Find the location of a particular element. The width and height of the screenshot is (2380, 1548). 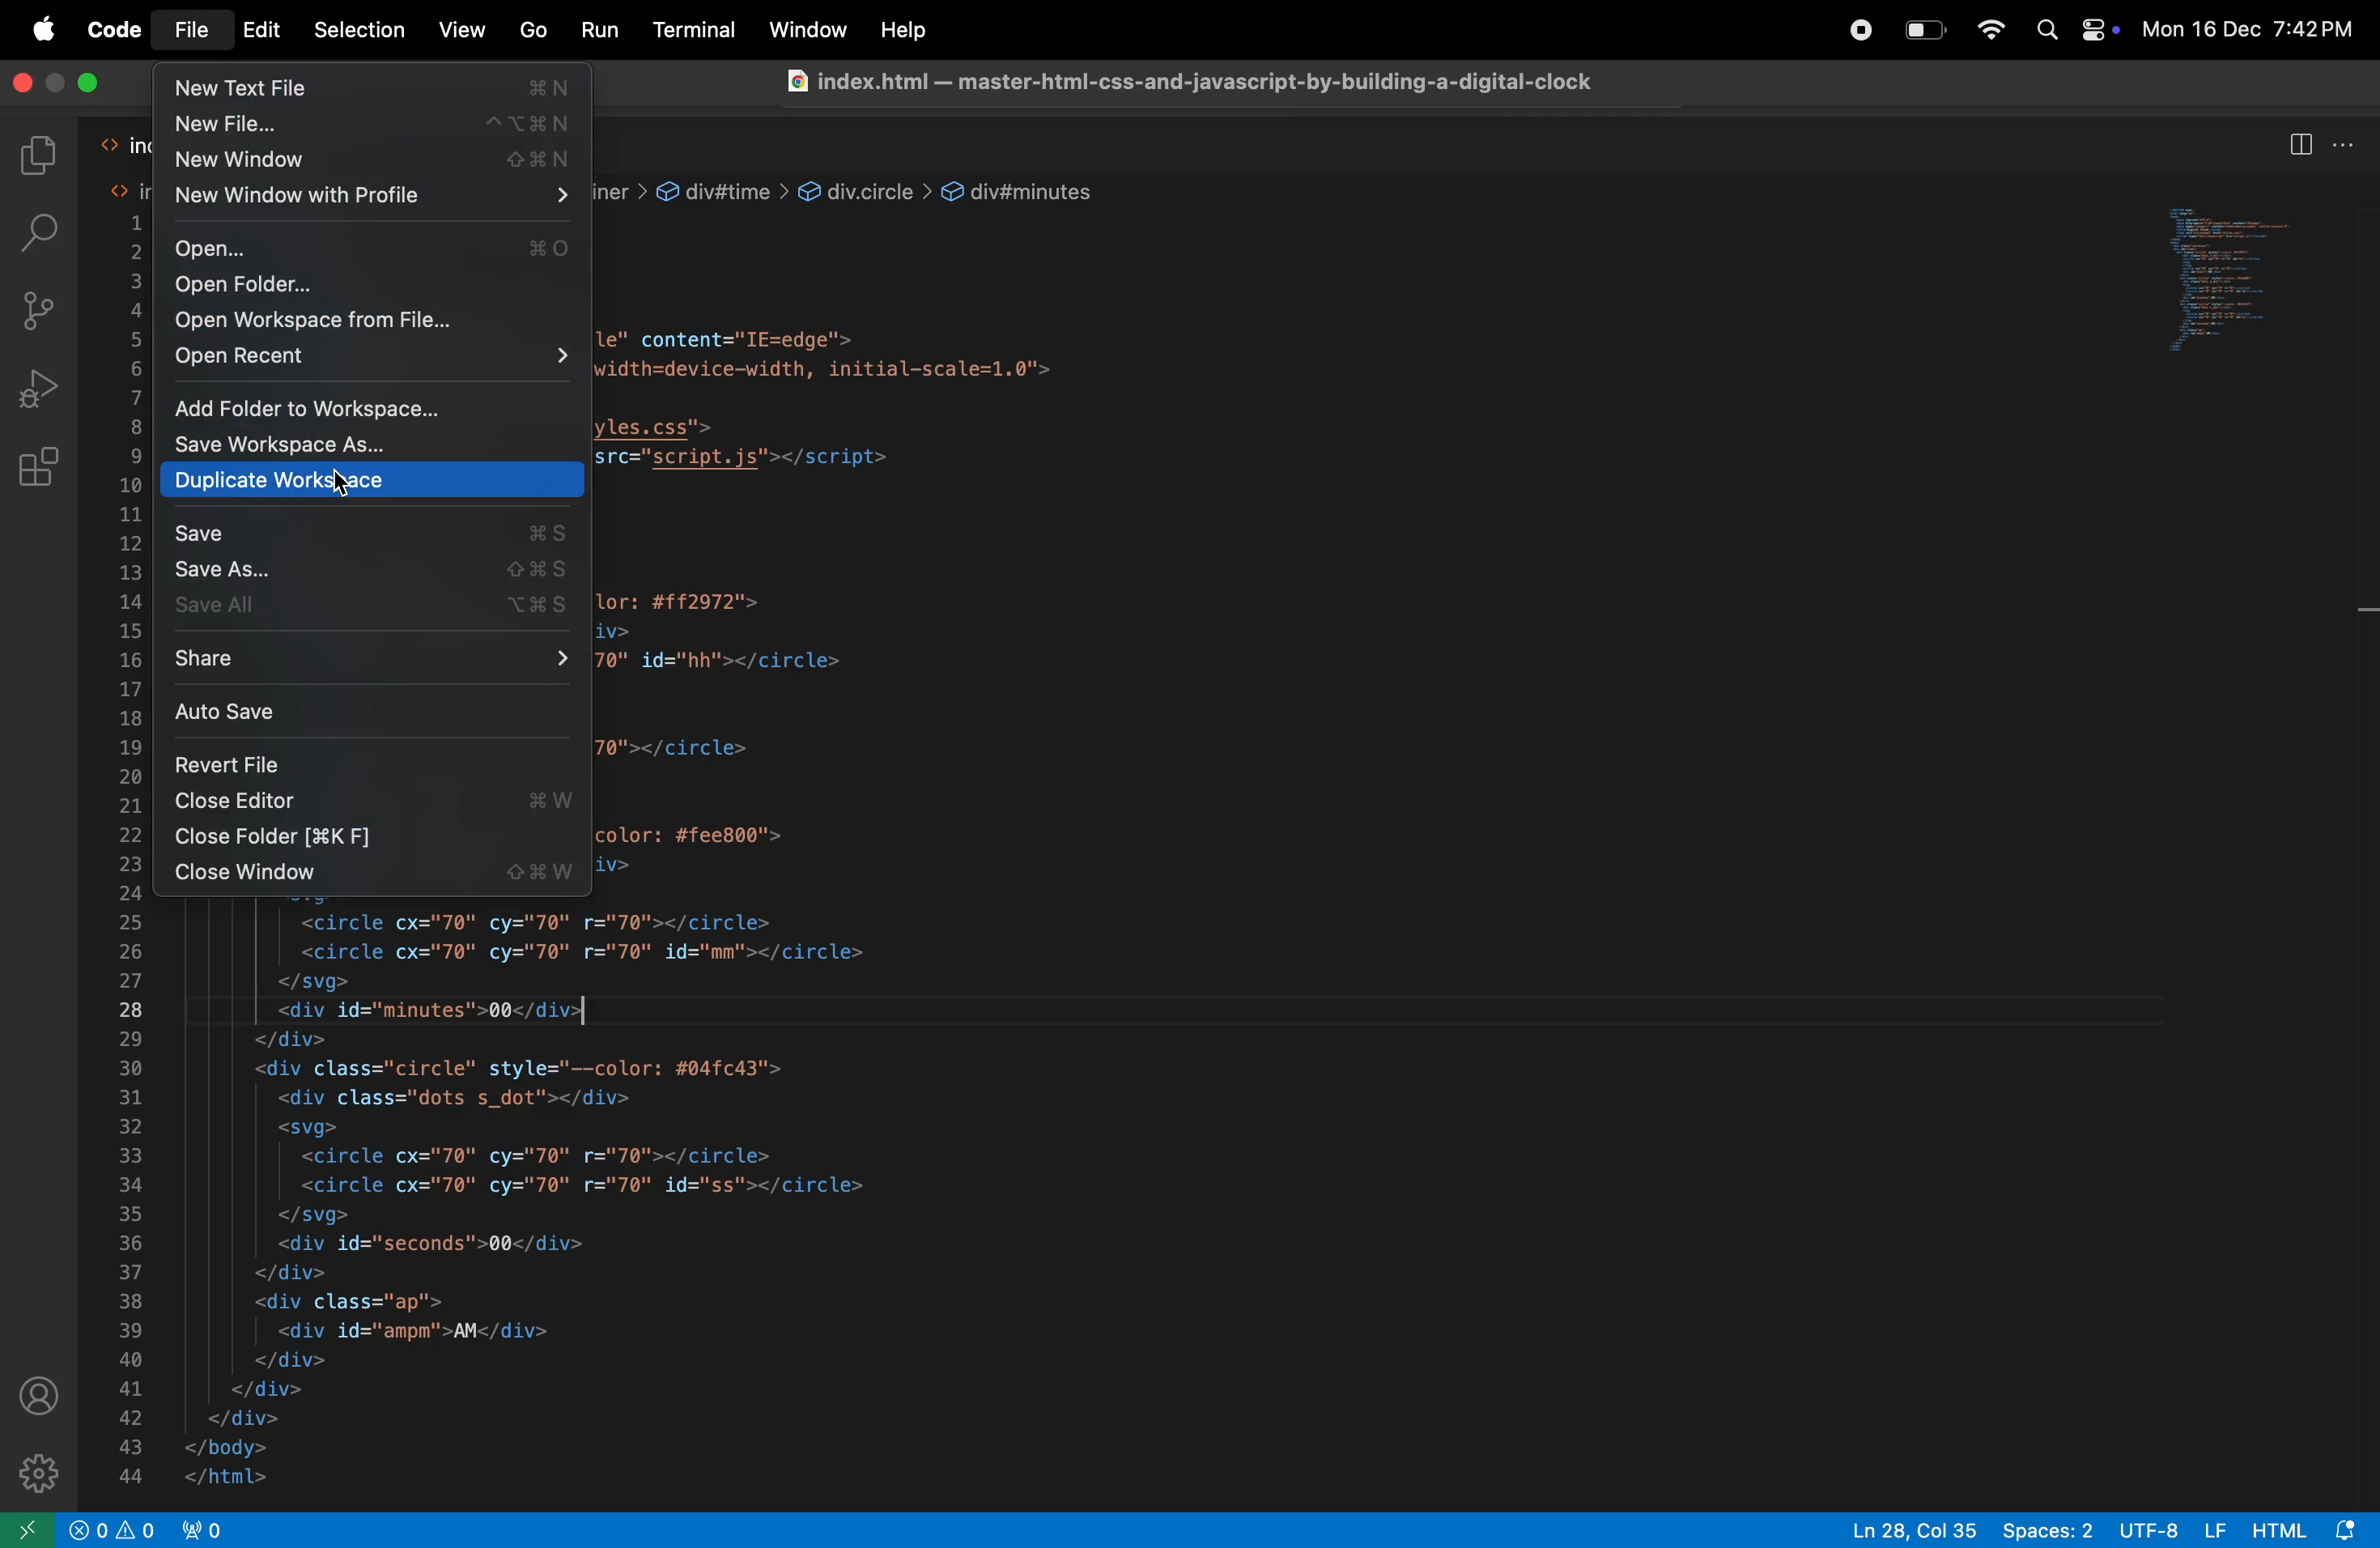

auto save is located at coordinates (375, 718).